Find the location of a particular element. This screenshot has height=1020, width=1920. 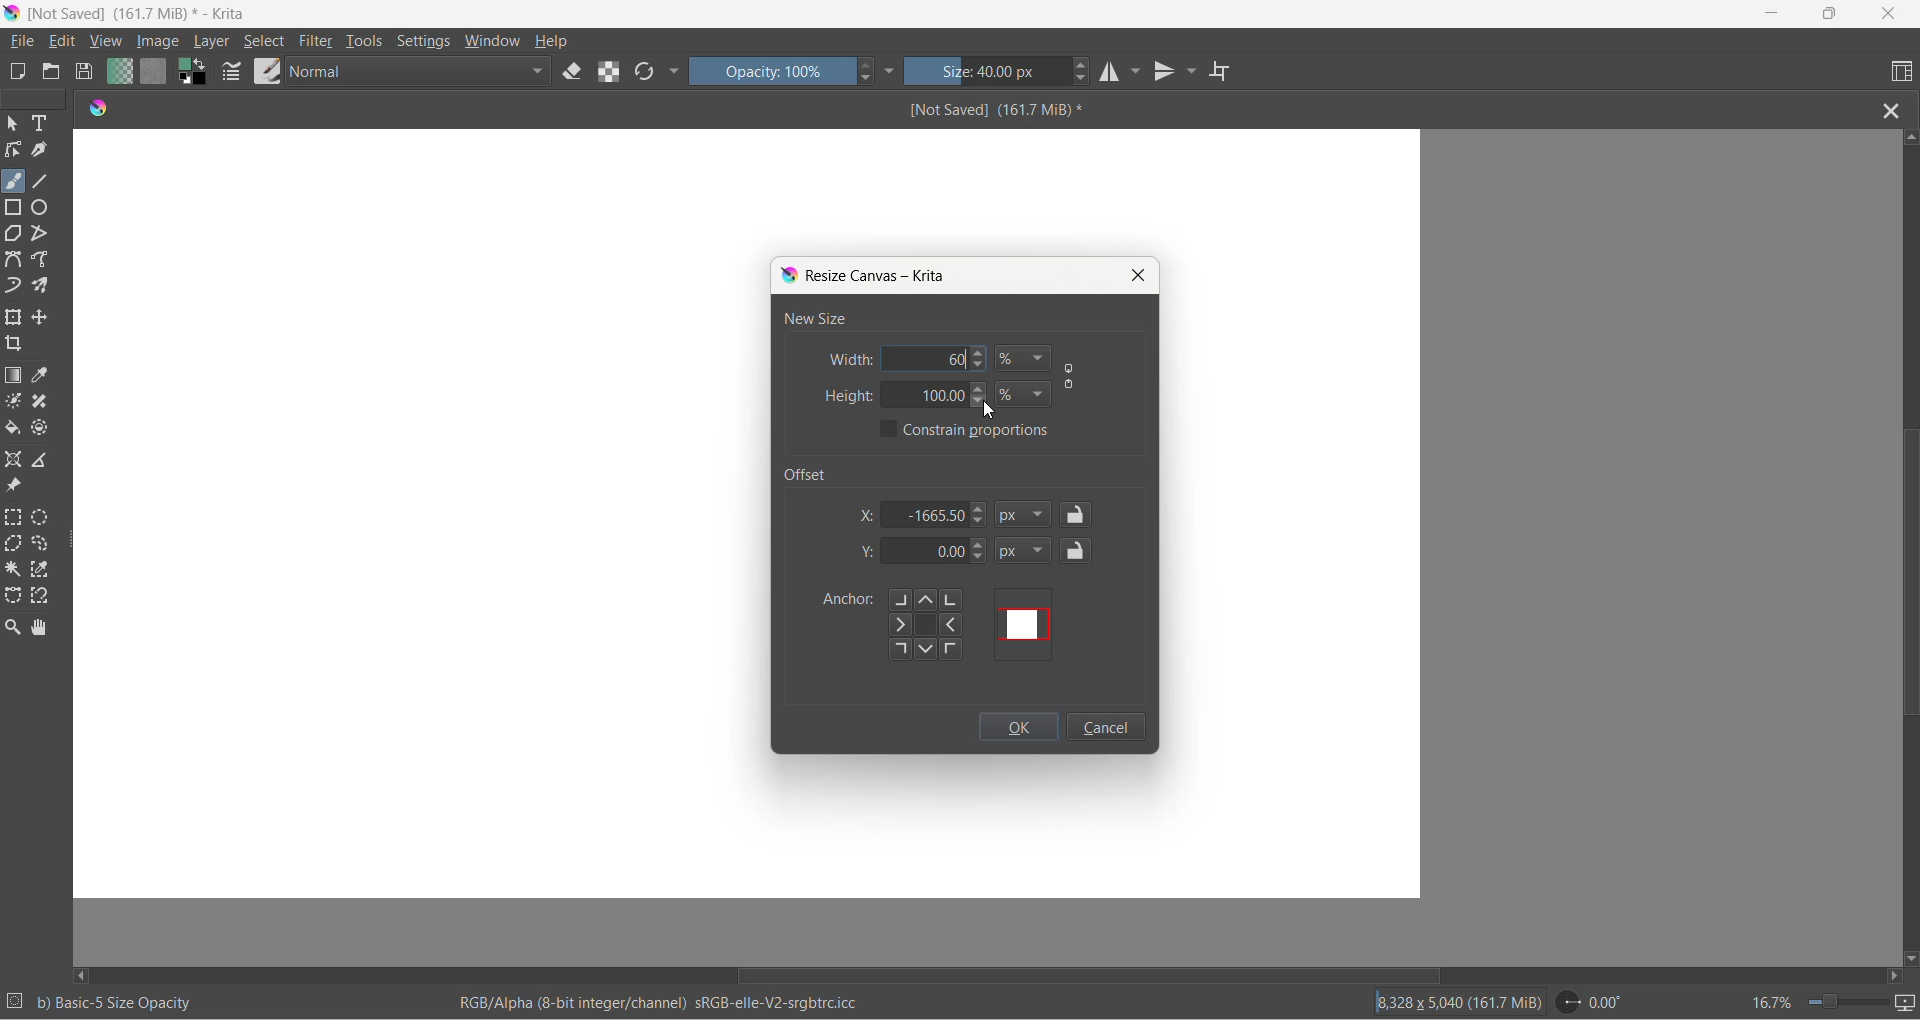

 is located at coordinates (867, 552).